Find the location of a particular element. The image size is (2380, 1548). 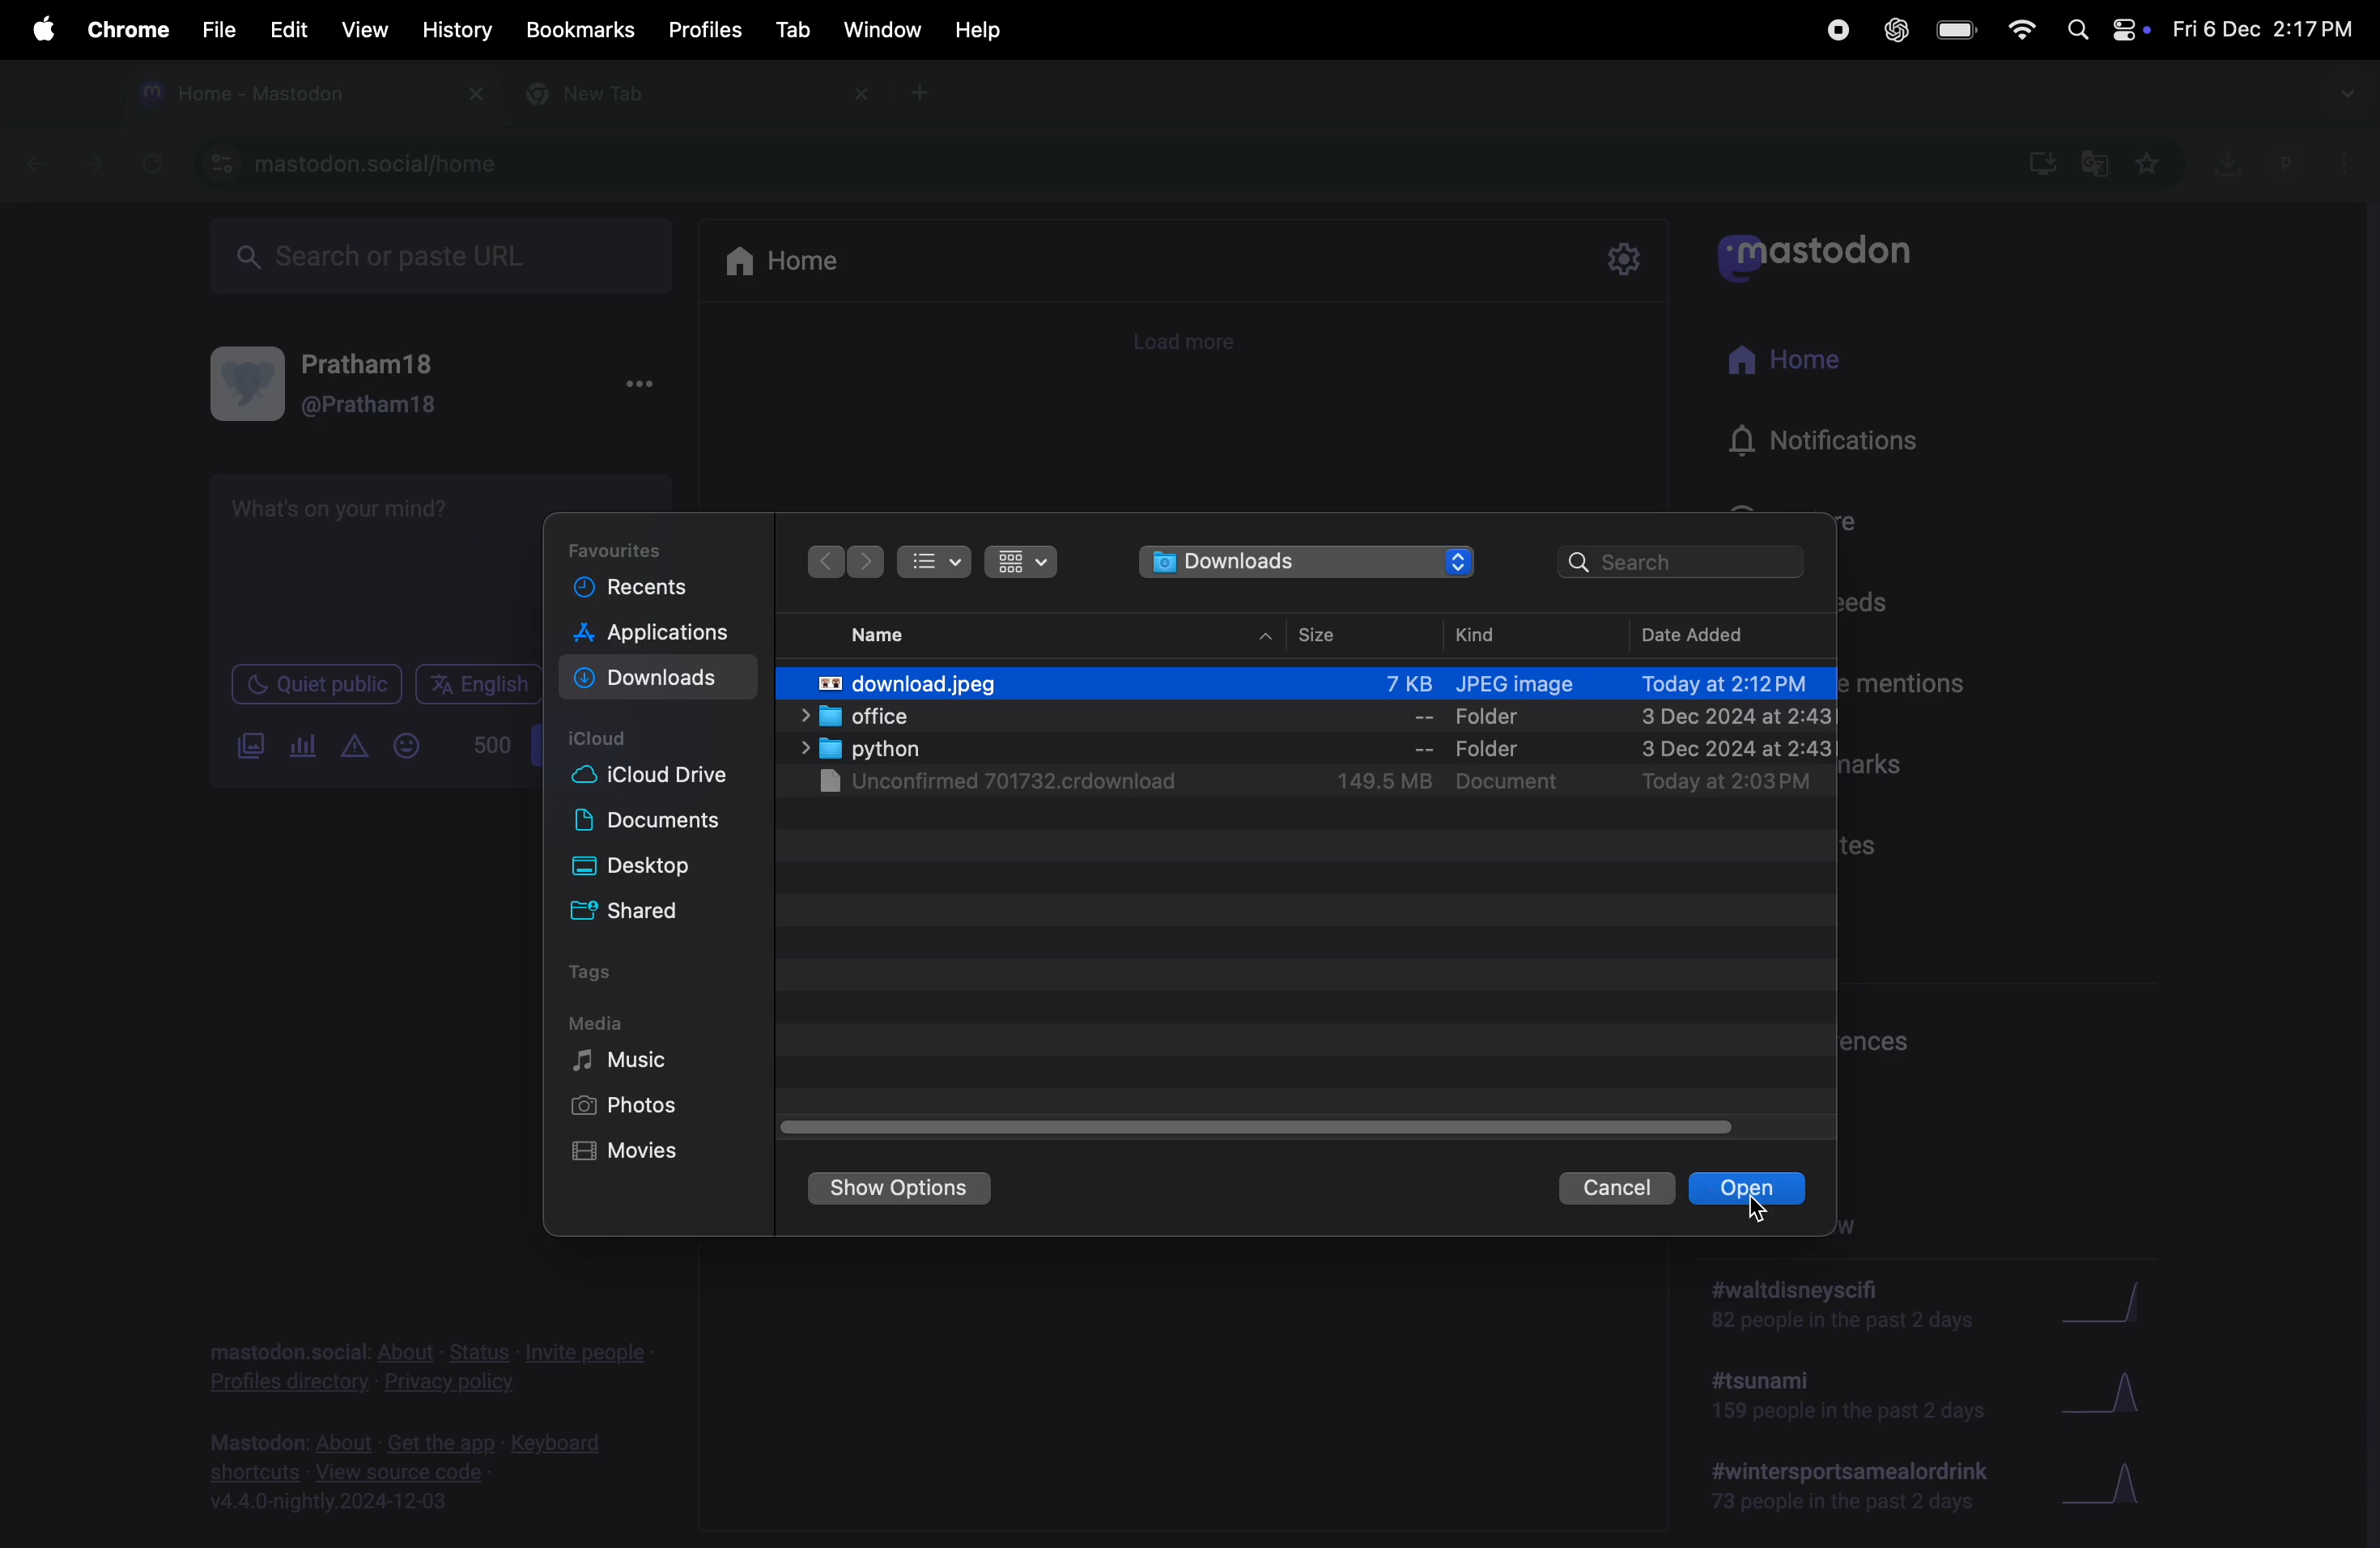

500 words is located at coordinates (494, 745).